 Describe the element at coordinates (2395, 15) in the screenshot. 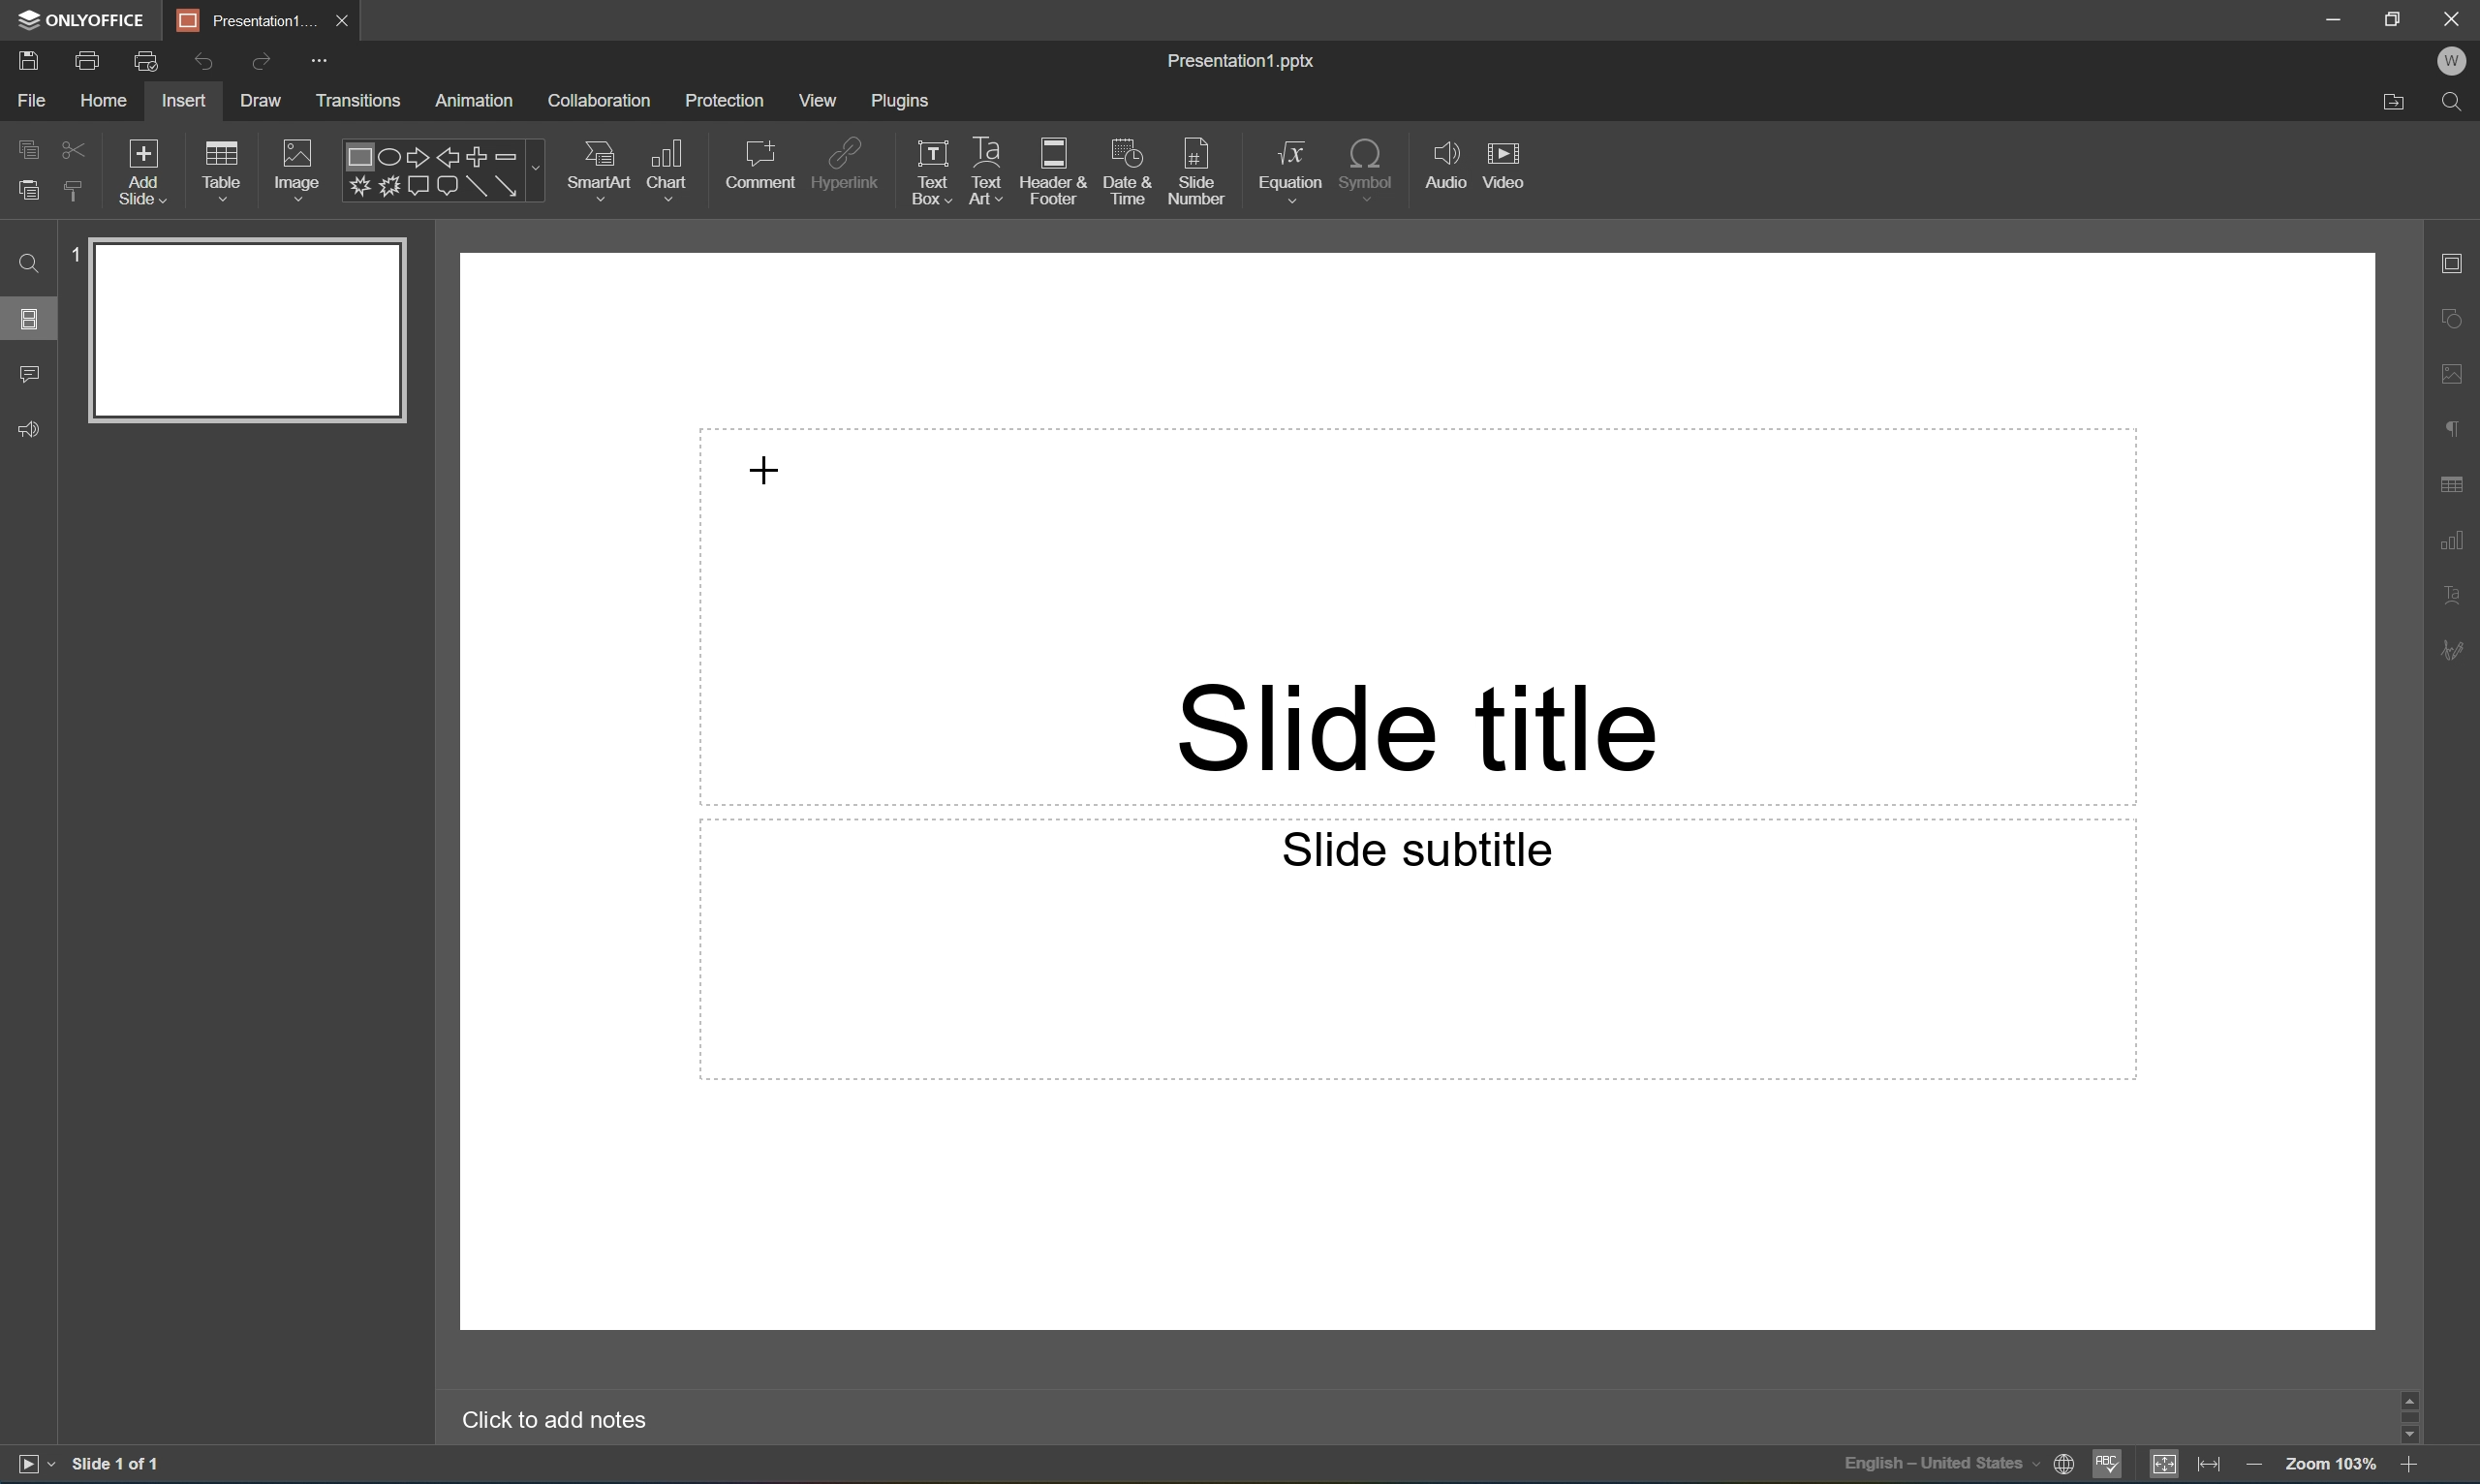

I see `Restore Down` at that location.